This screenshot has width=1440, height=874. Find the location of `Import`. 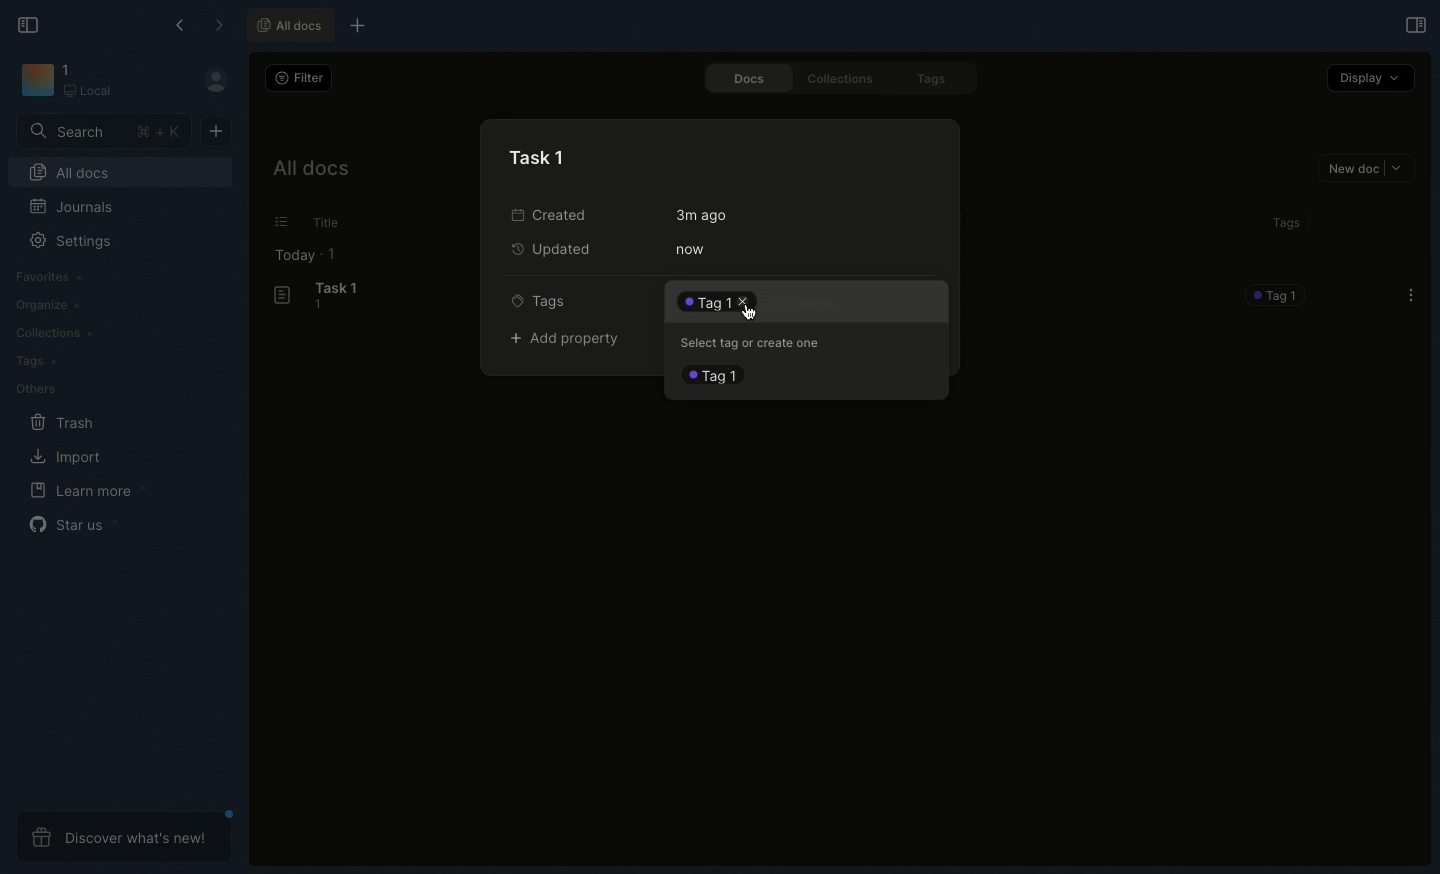

Import is located at coordinates (68, 458).